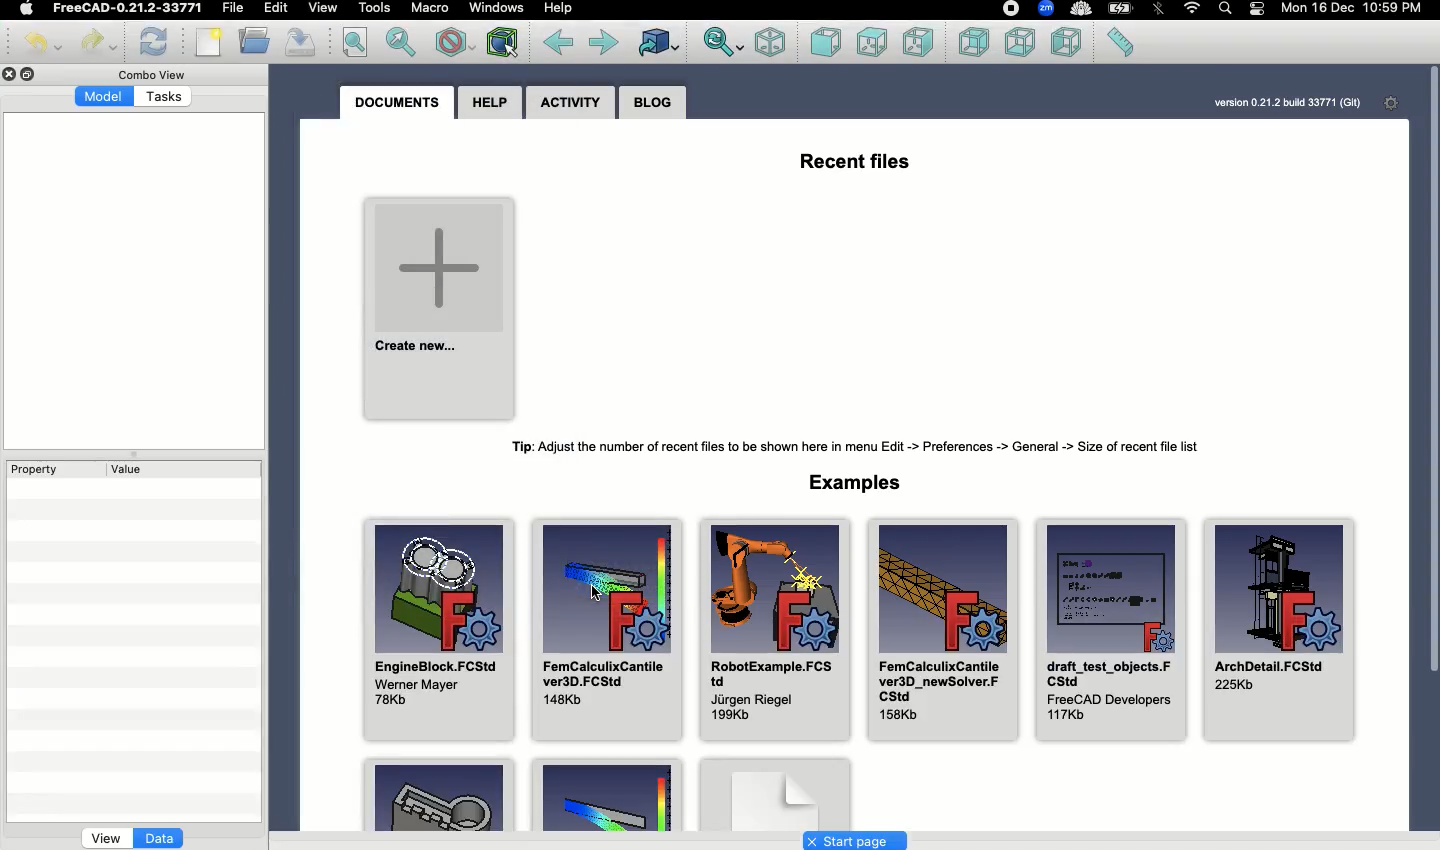 The image size is (1440, 850). What do you see at coordinates (607, 631) in the screenshot?
I see `FemCalculixCantile ver3D.FCStd 148Kb` at bounding box center [607, 631].